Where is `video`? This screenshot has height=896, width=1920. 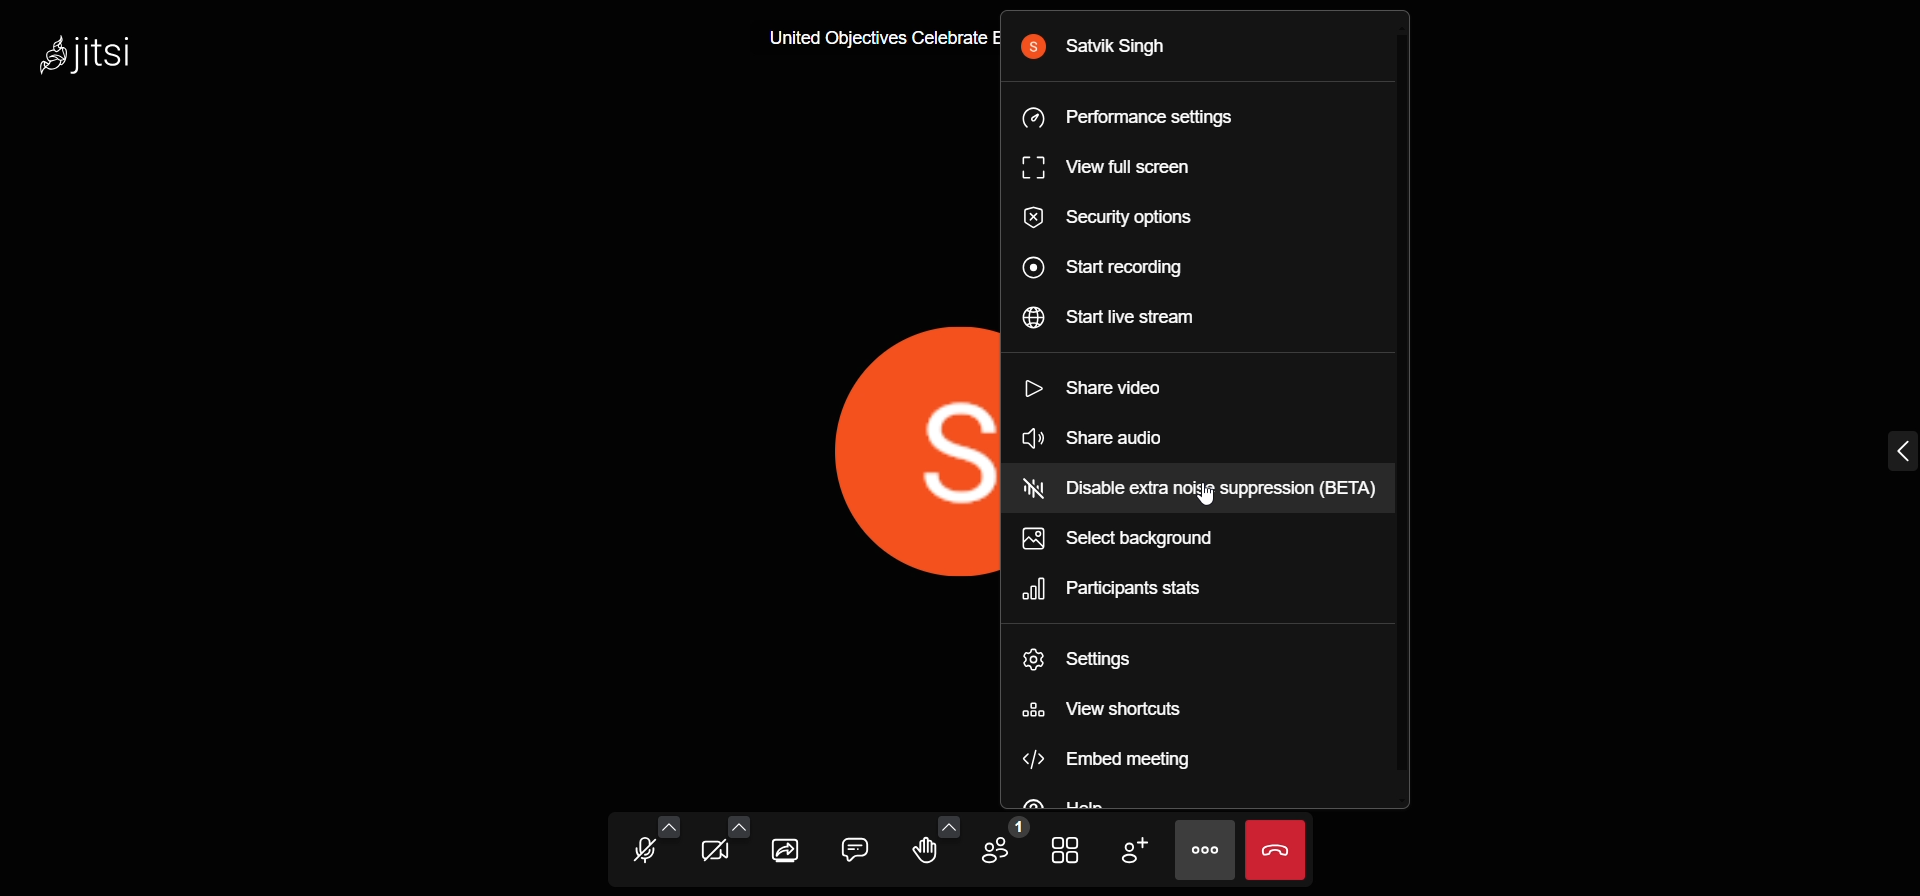
video is located at coordinates (714, 856).